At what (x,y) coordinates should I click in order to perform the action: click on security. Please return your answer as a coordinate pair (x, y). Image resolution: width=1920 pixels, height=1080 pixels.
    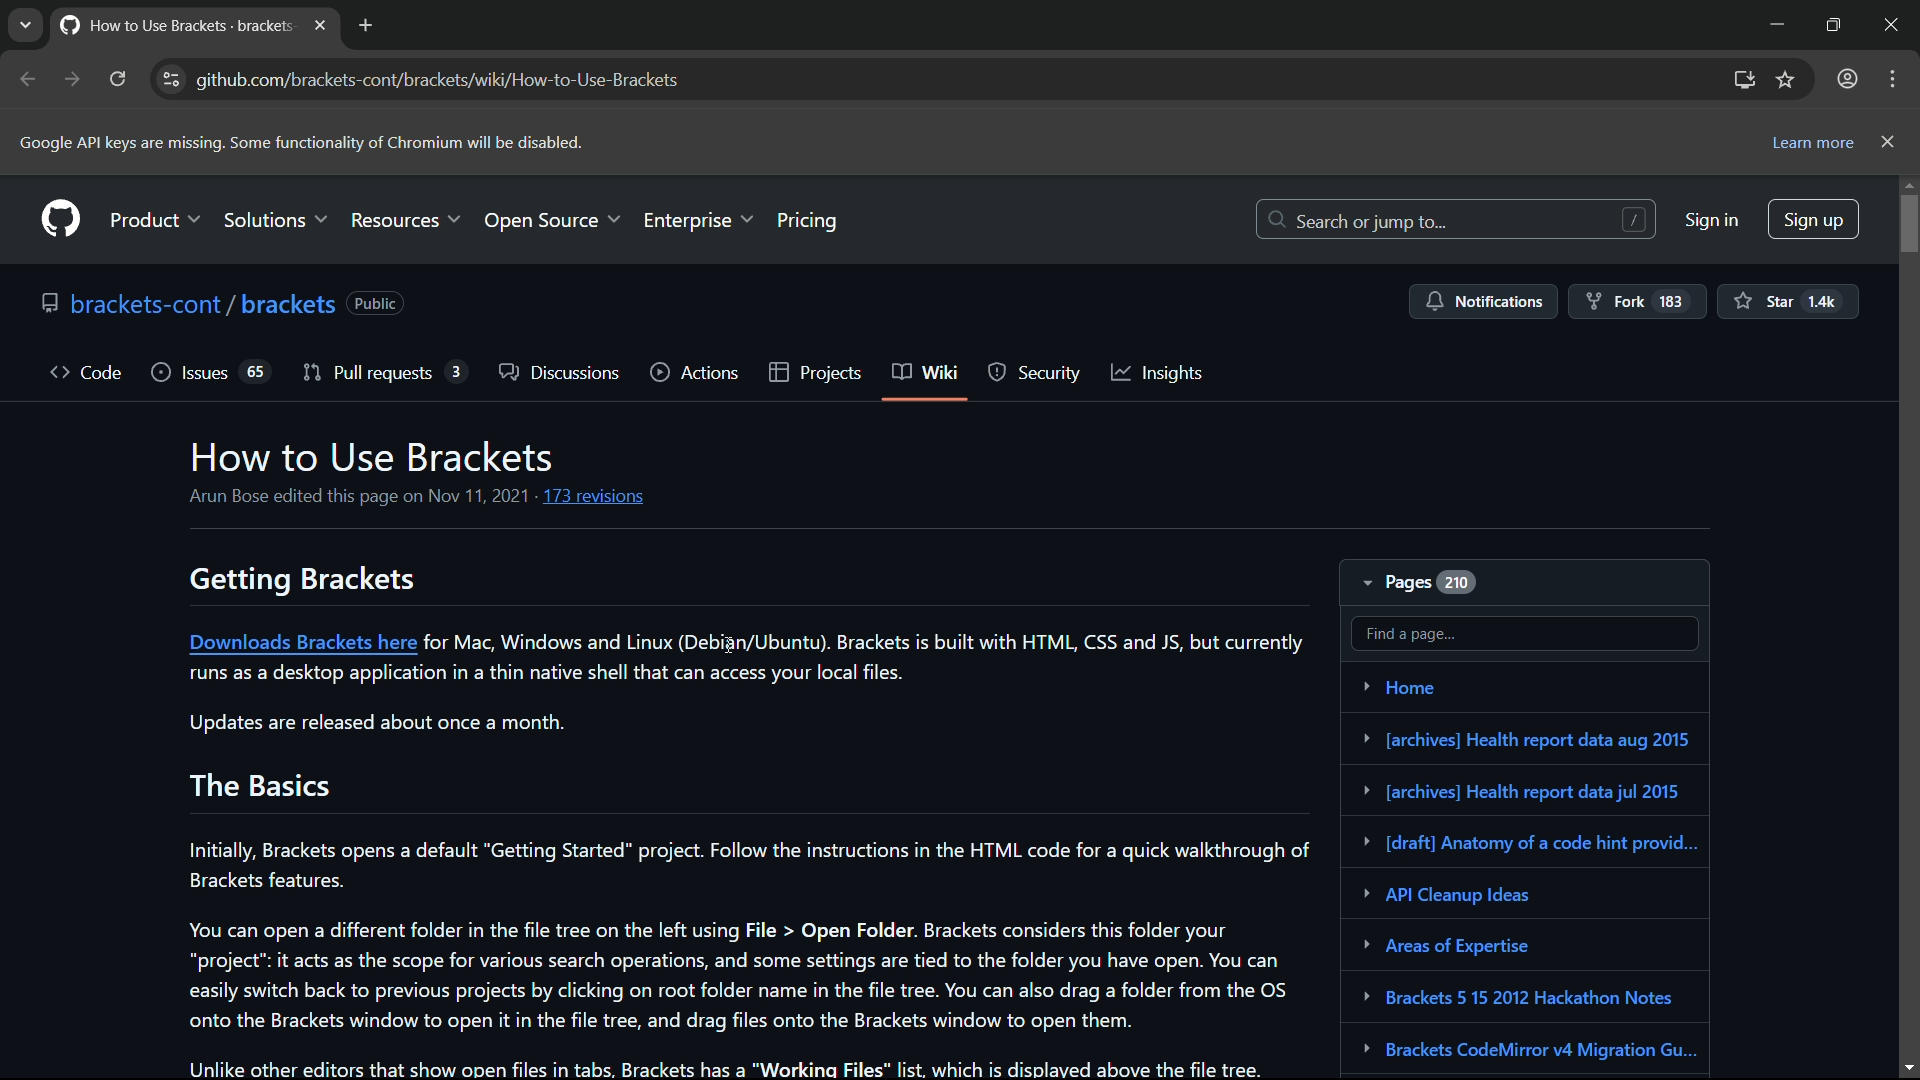
    Looking at the image, I should click on (1031, 373).